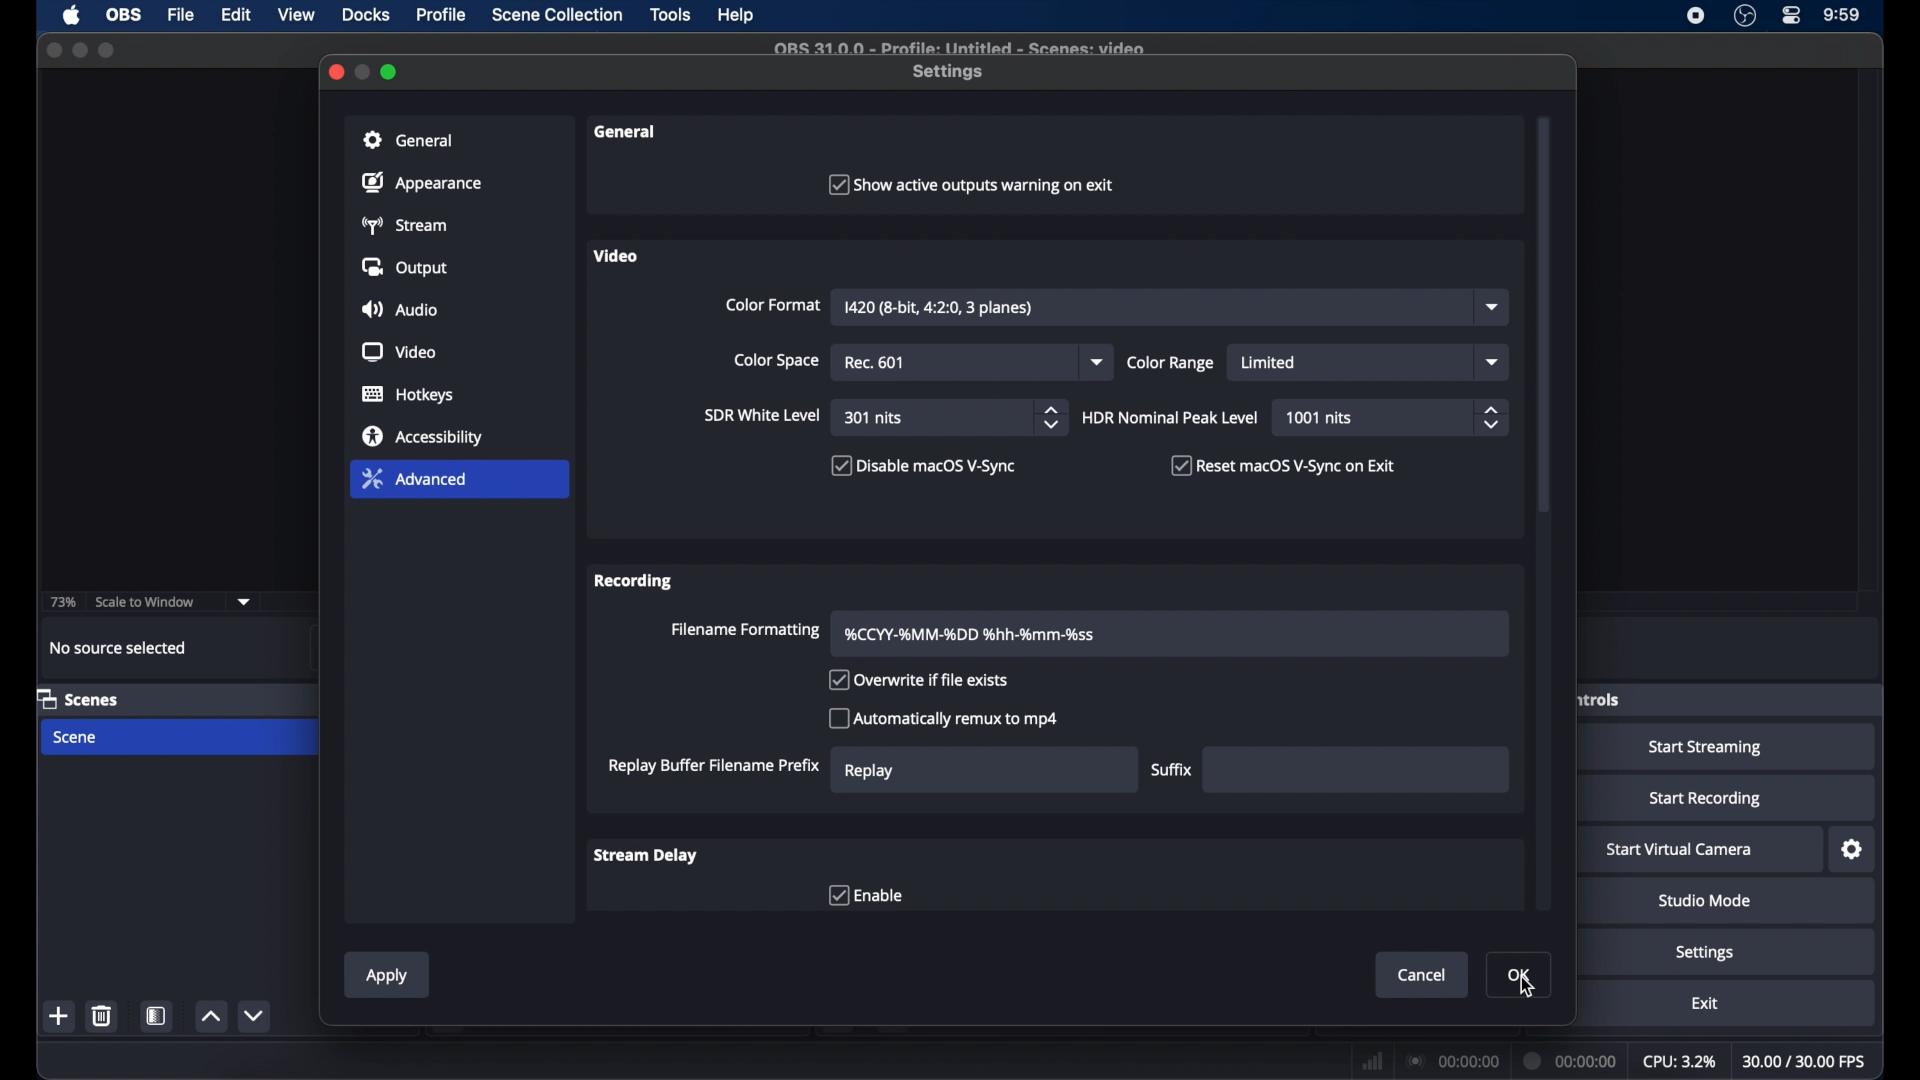  Describe the element at coordinates (763, 416) in the screenshot. I see `sir white level` at that location.